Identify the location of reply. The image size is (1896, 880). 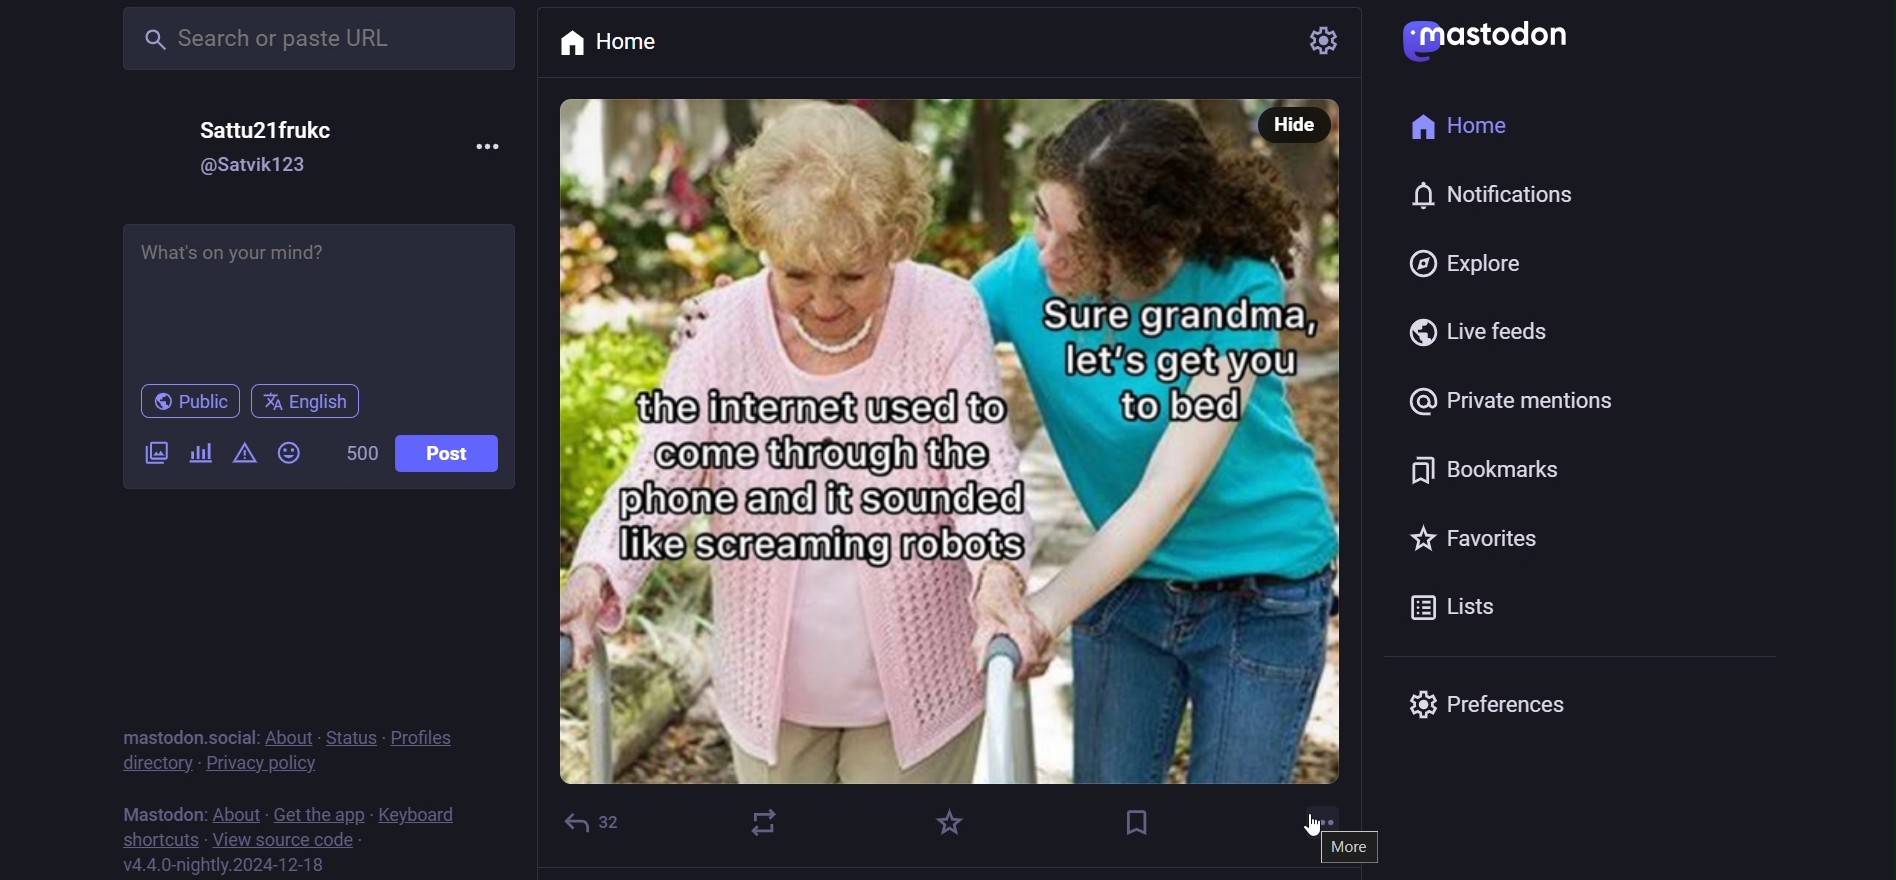
(598, 822).